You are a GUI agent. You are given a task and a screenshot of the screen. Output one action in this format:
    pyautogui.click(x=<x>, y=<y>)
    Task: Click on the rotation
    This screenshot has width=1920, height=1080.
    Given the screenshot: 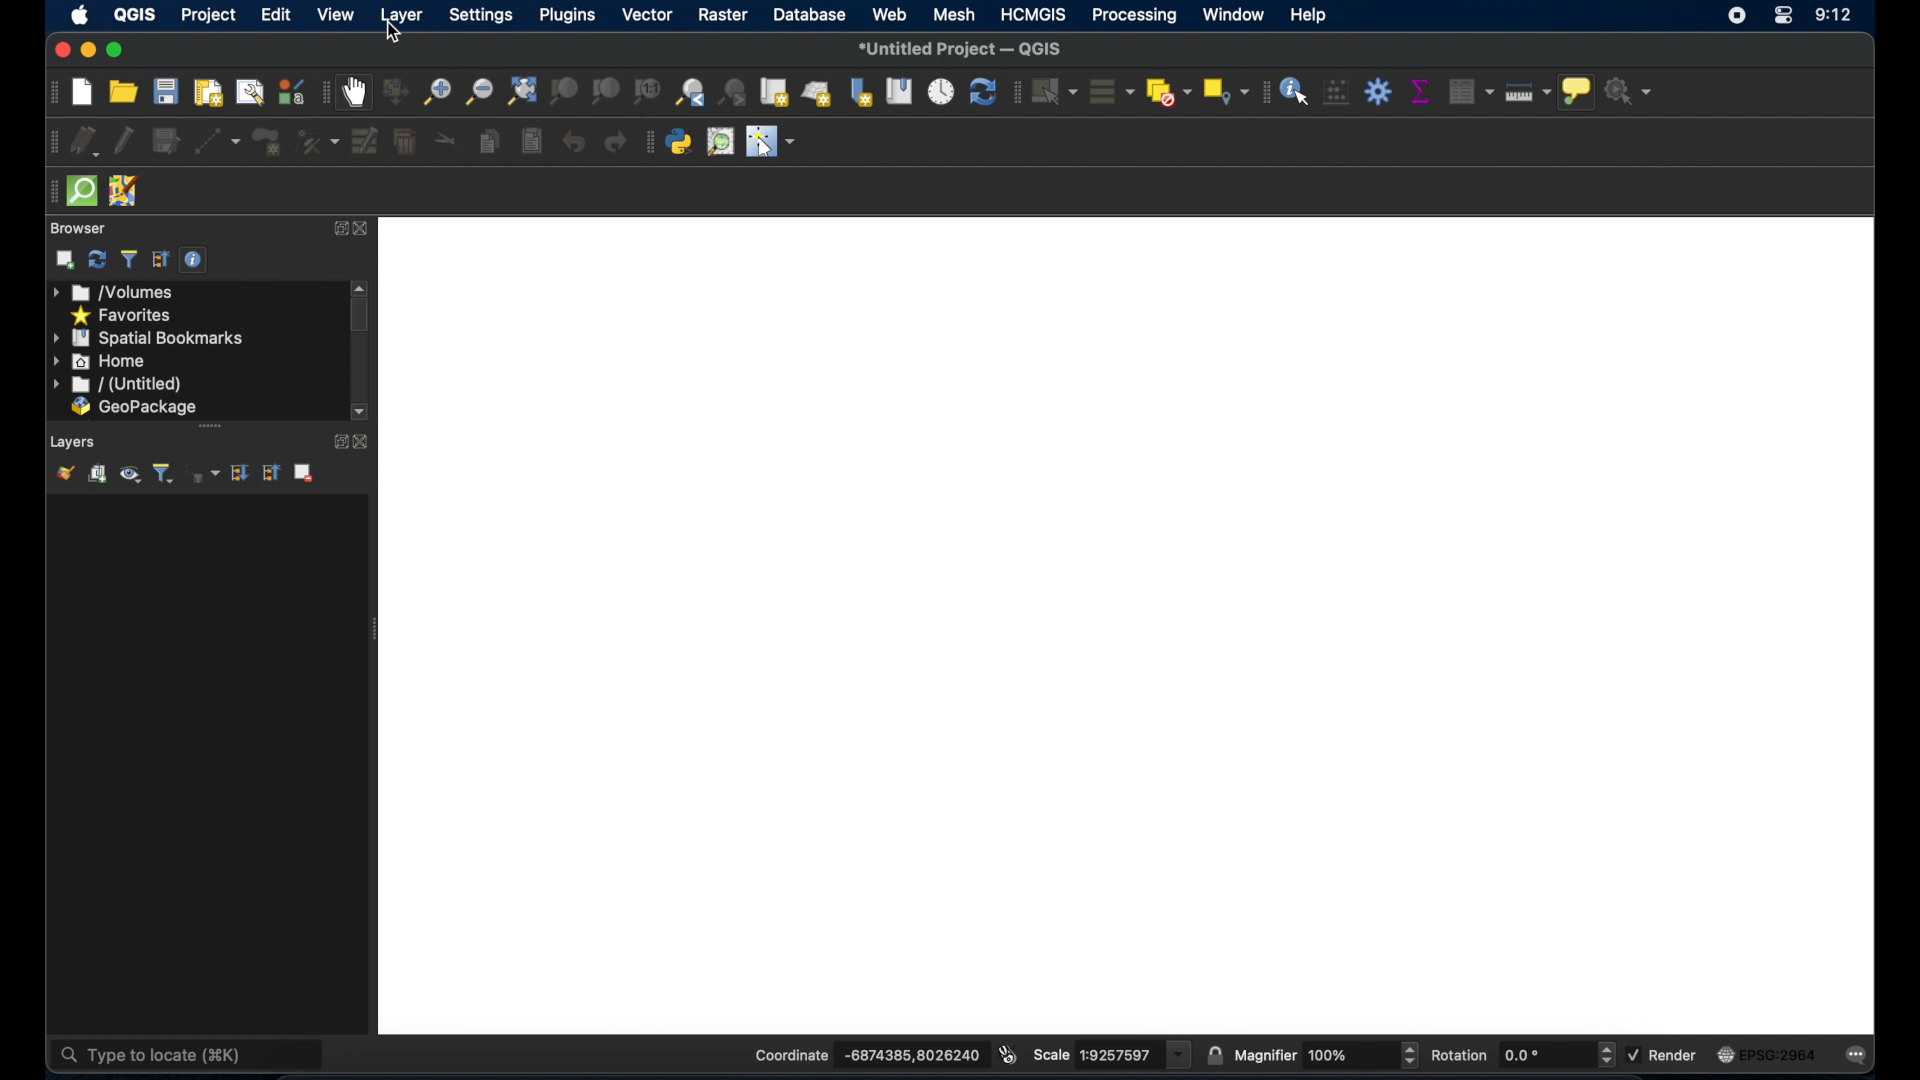 What is the action you would take?
    pyautogui.click(x=1523, y=1055)
    